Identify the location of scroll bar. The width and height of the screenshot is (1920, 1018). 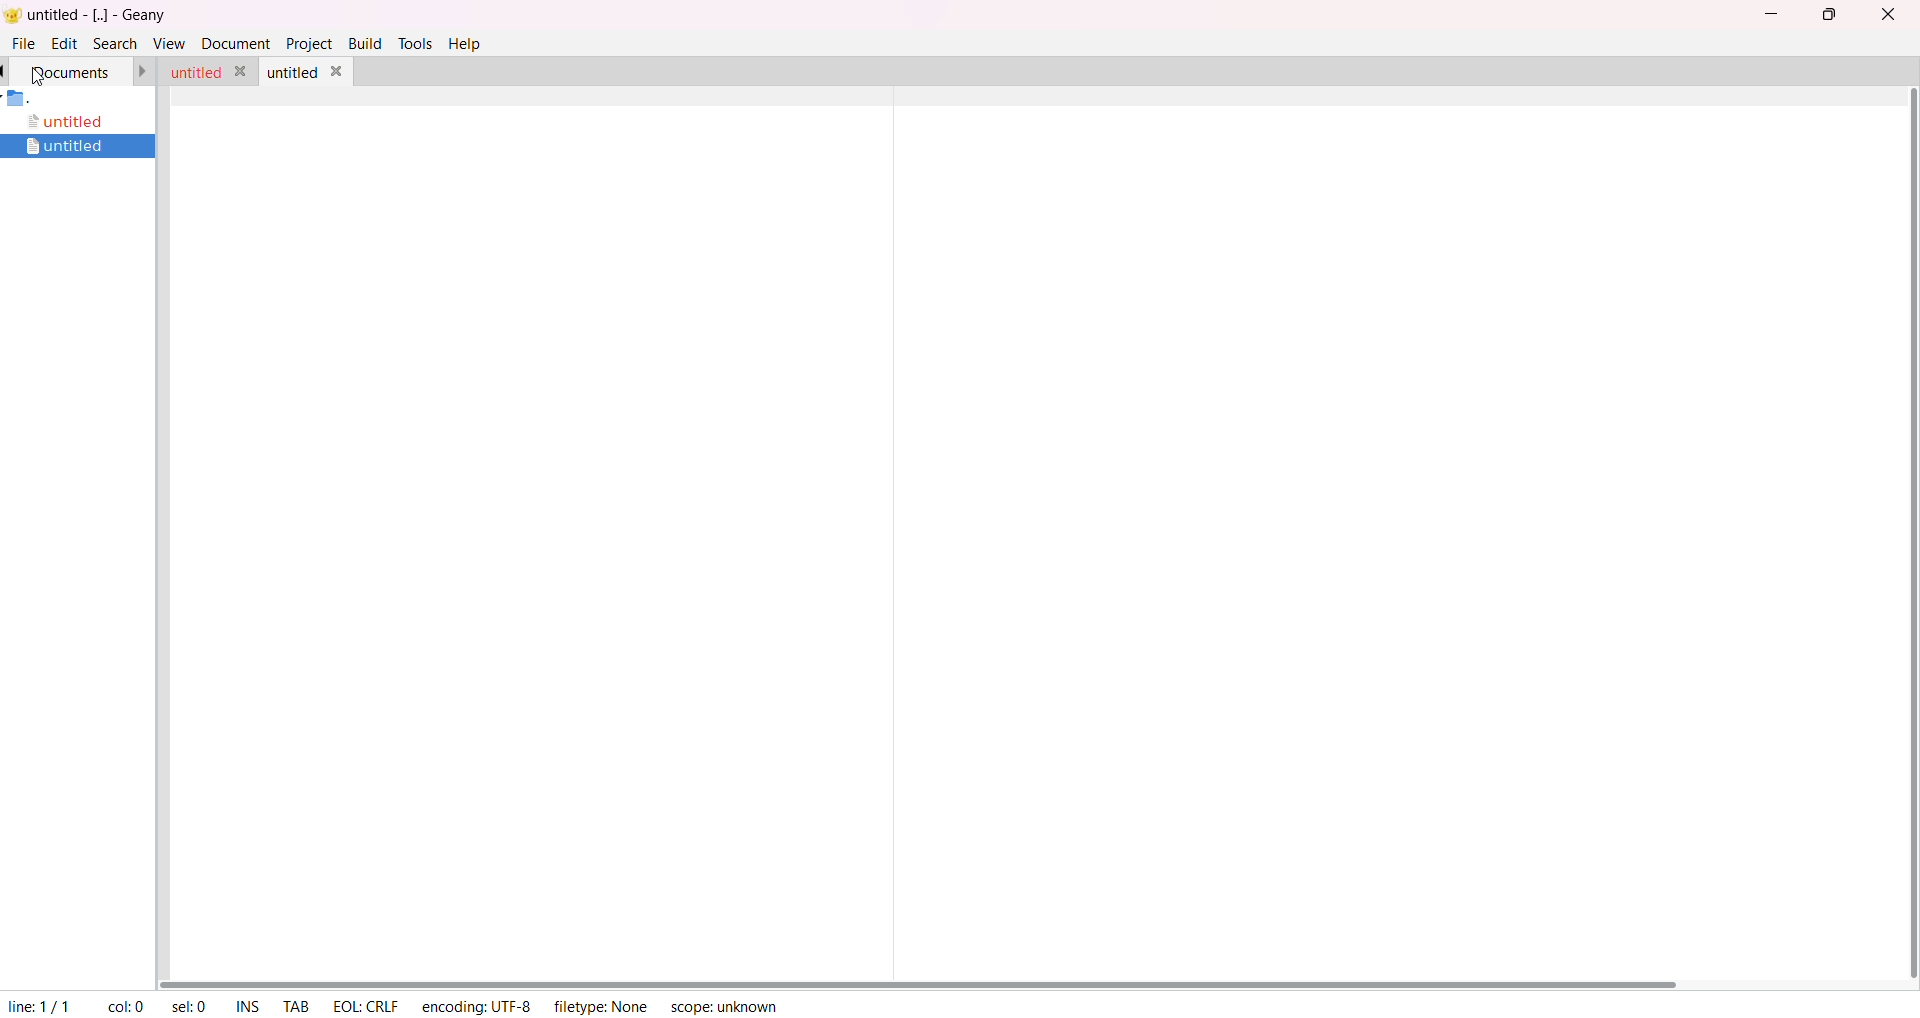
(925, 982).